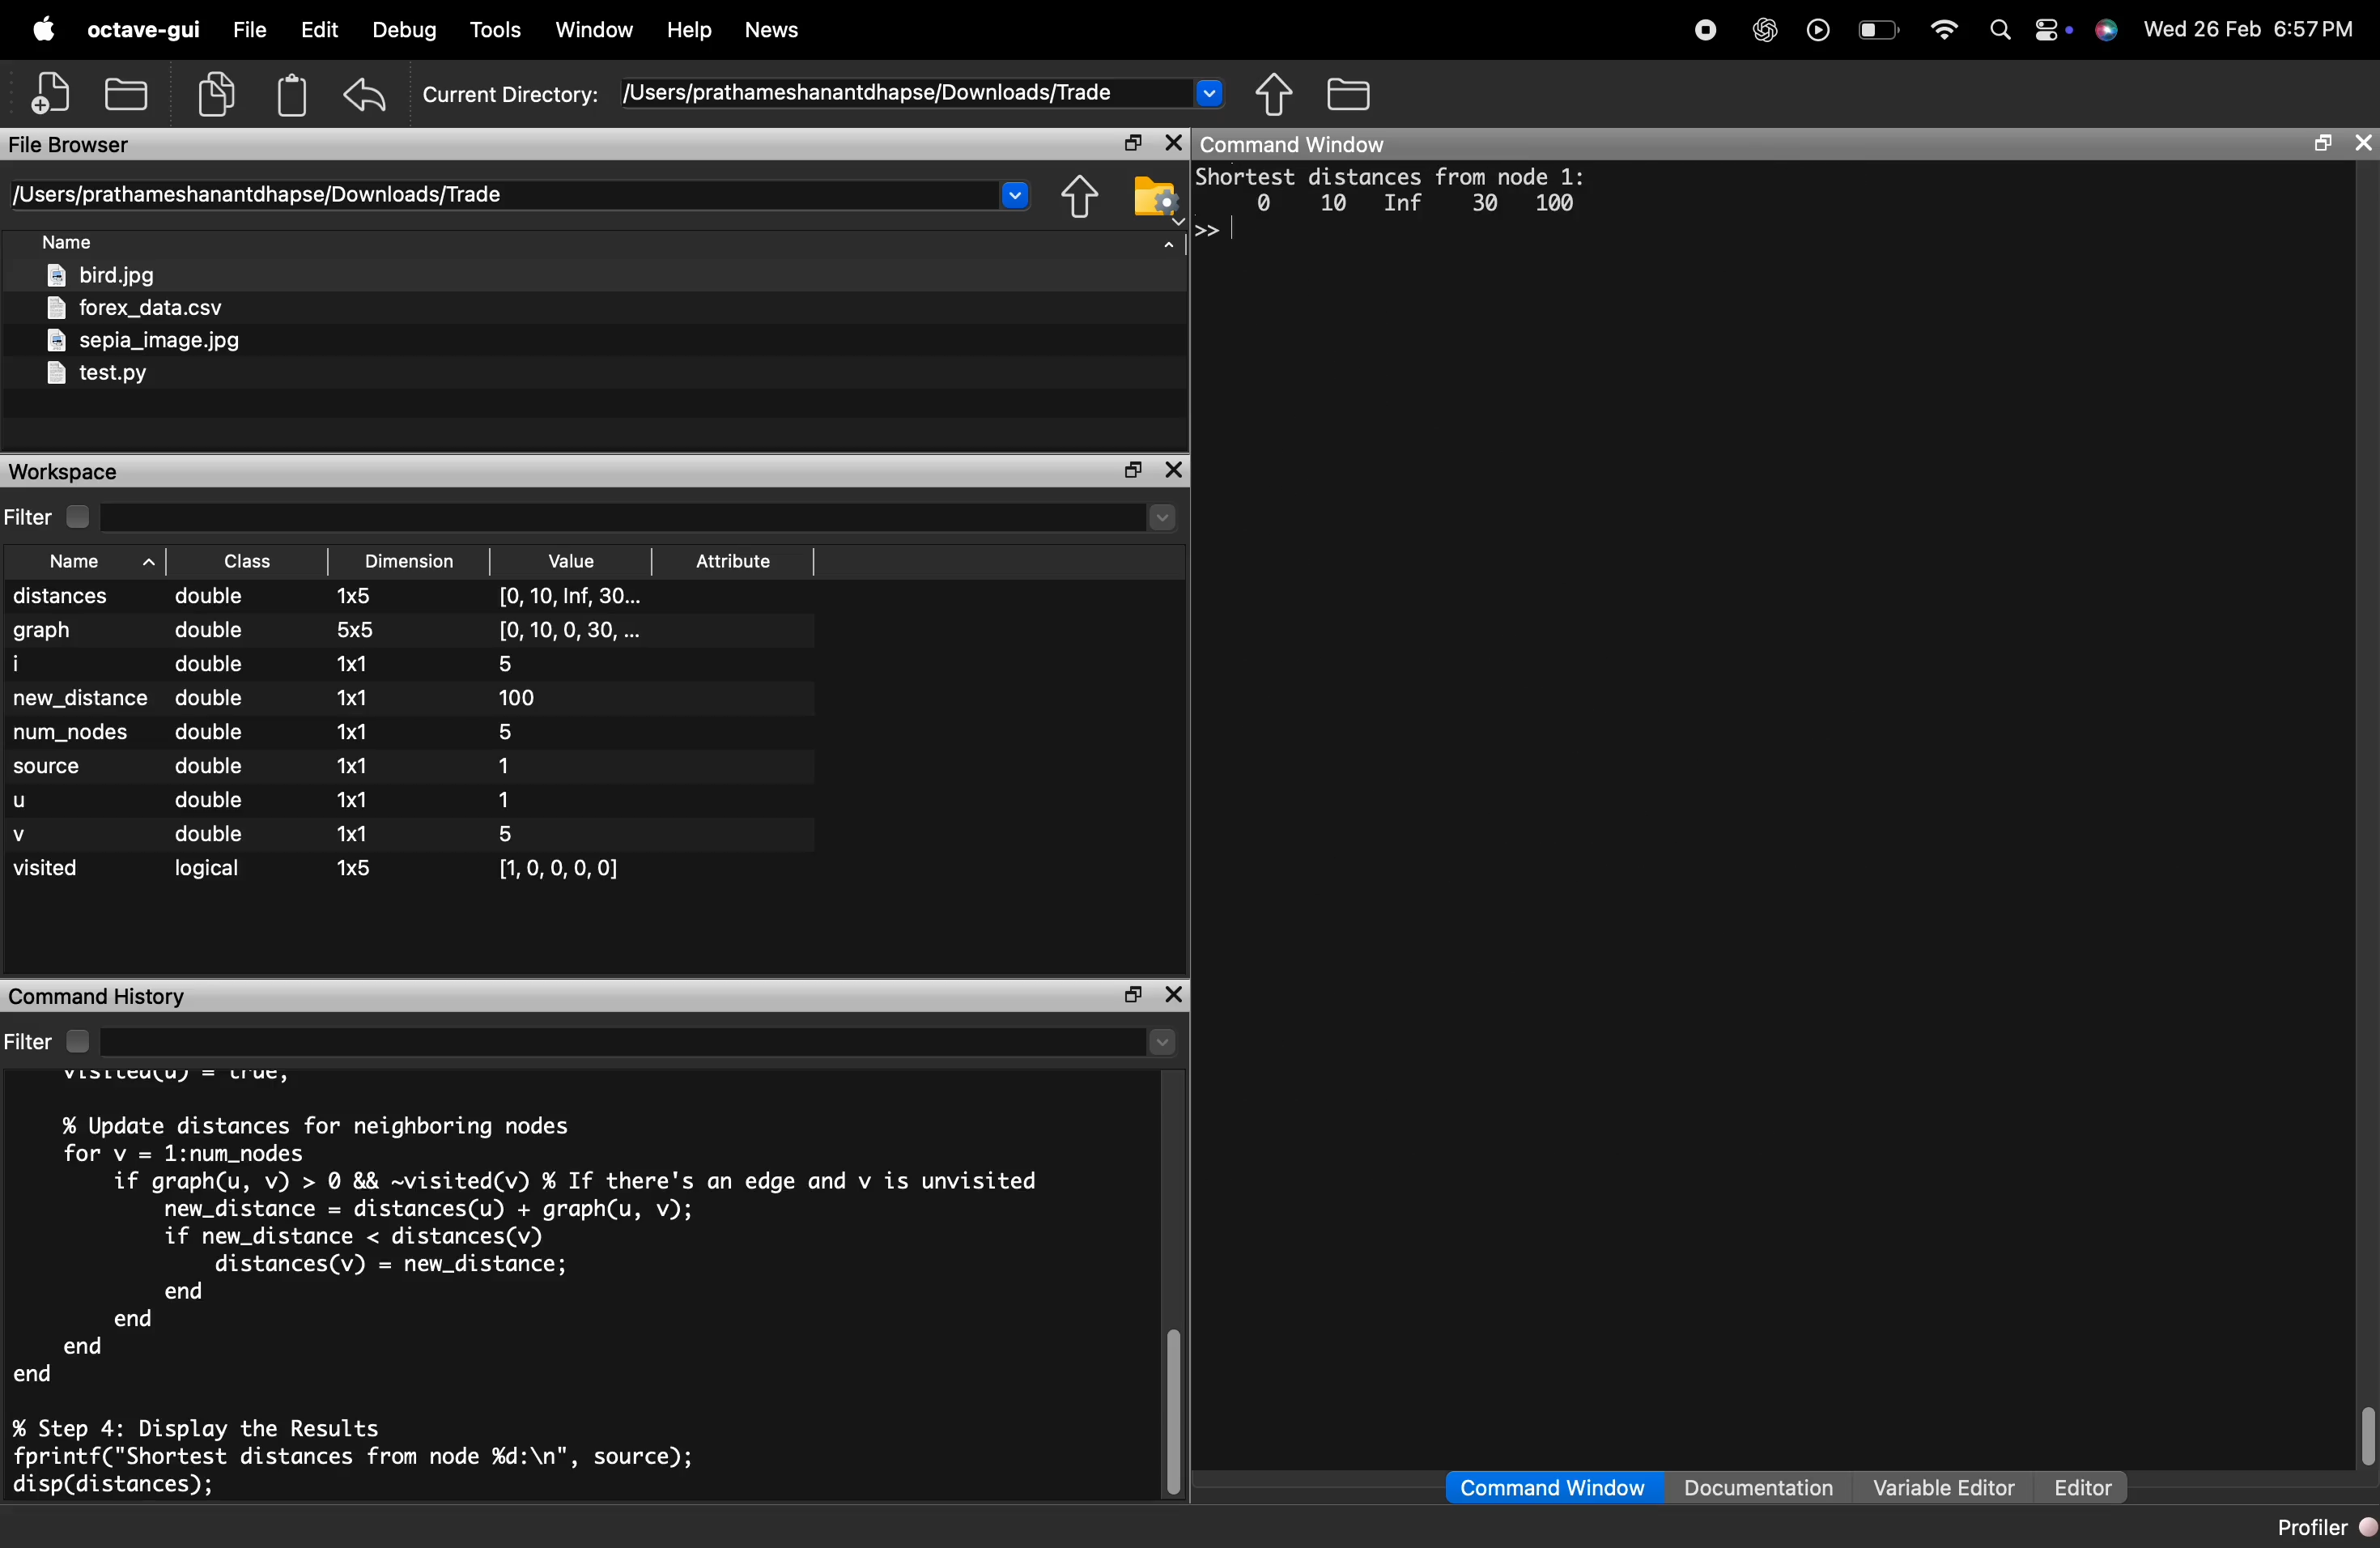  What do you see at coordinates (1155, 203) in the screenshot?
I see `browser your file` at bounding box center [1155, 203].